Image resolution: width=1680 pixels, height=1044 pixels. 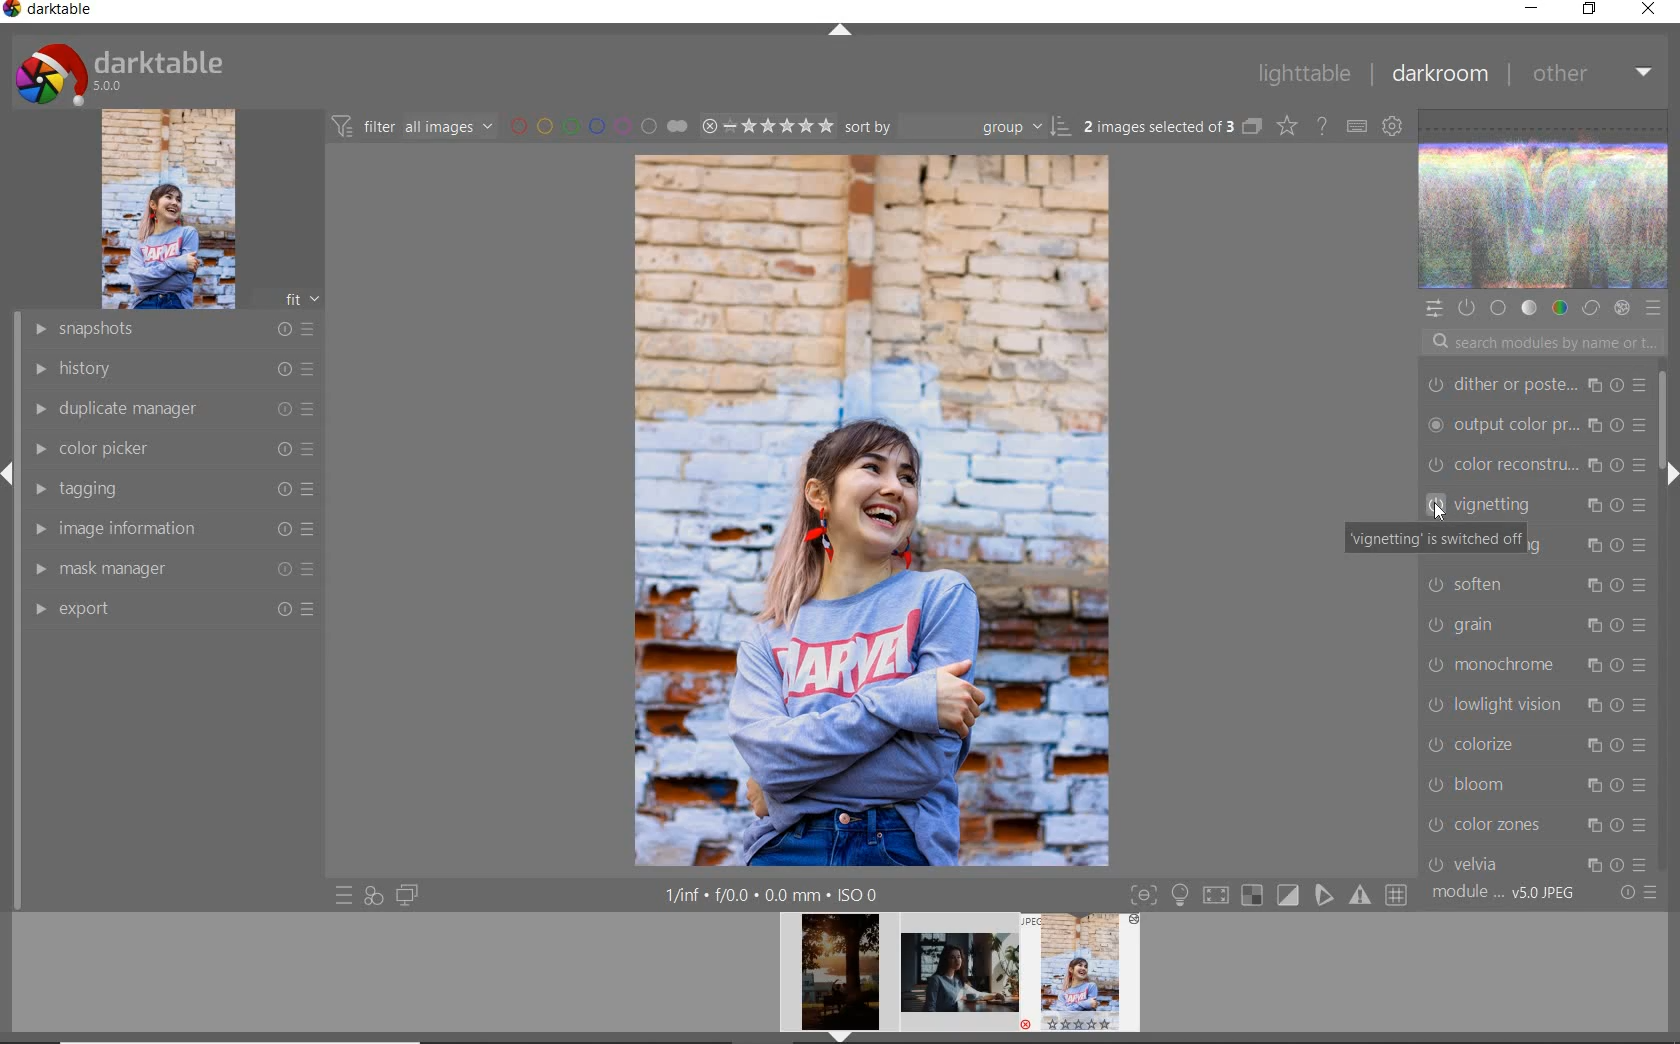 What do you see at coordinates (1087, 978) in the screenshot?
I see `image preview` at bounding box center [1087, 978].